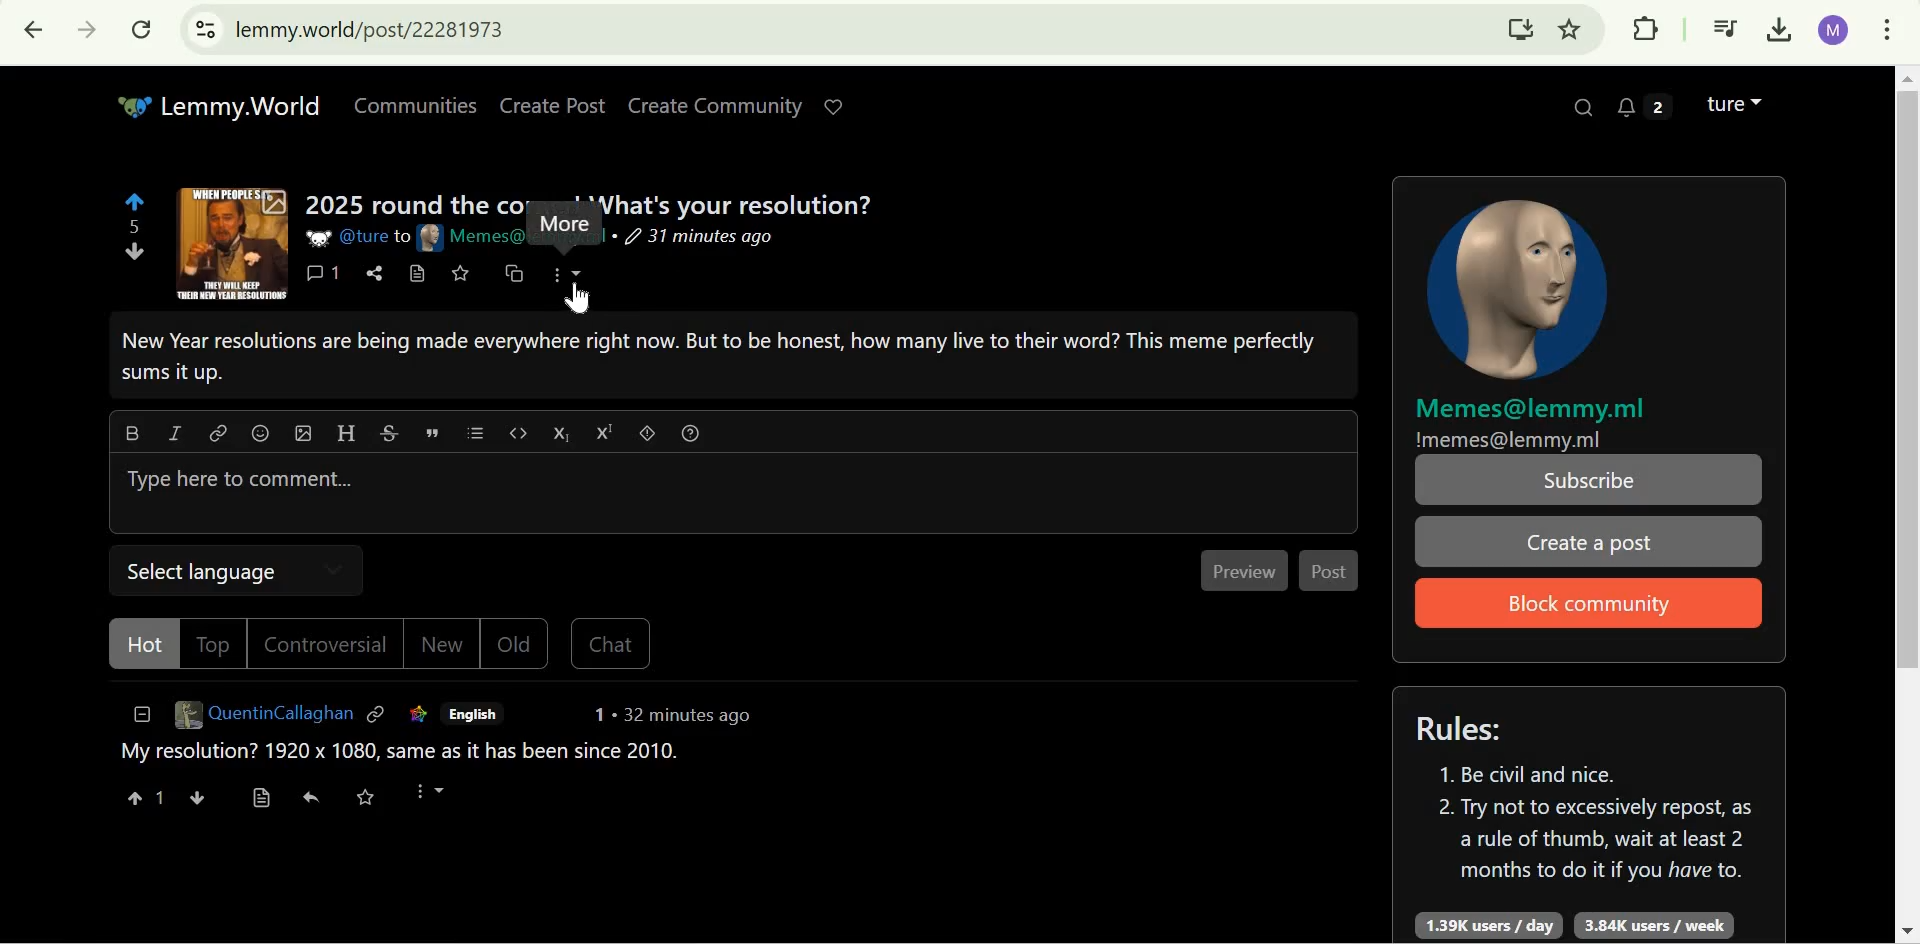 The image size is (1920, 944). I want to click on , so click(130, 104).